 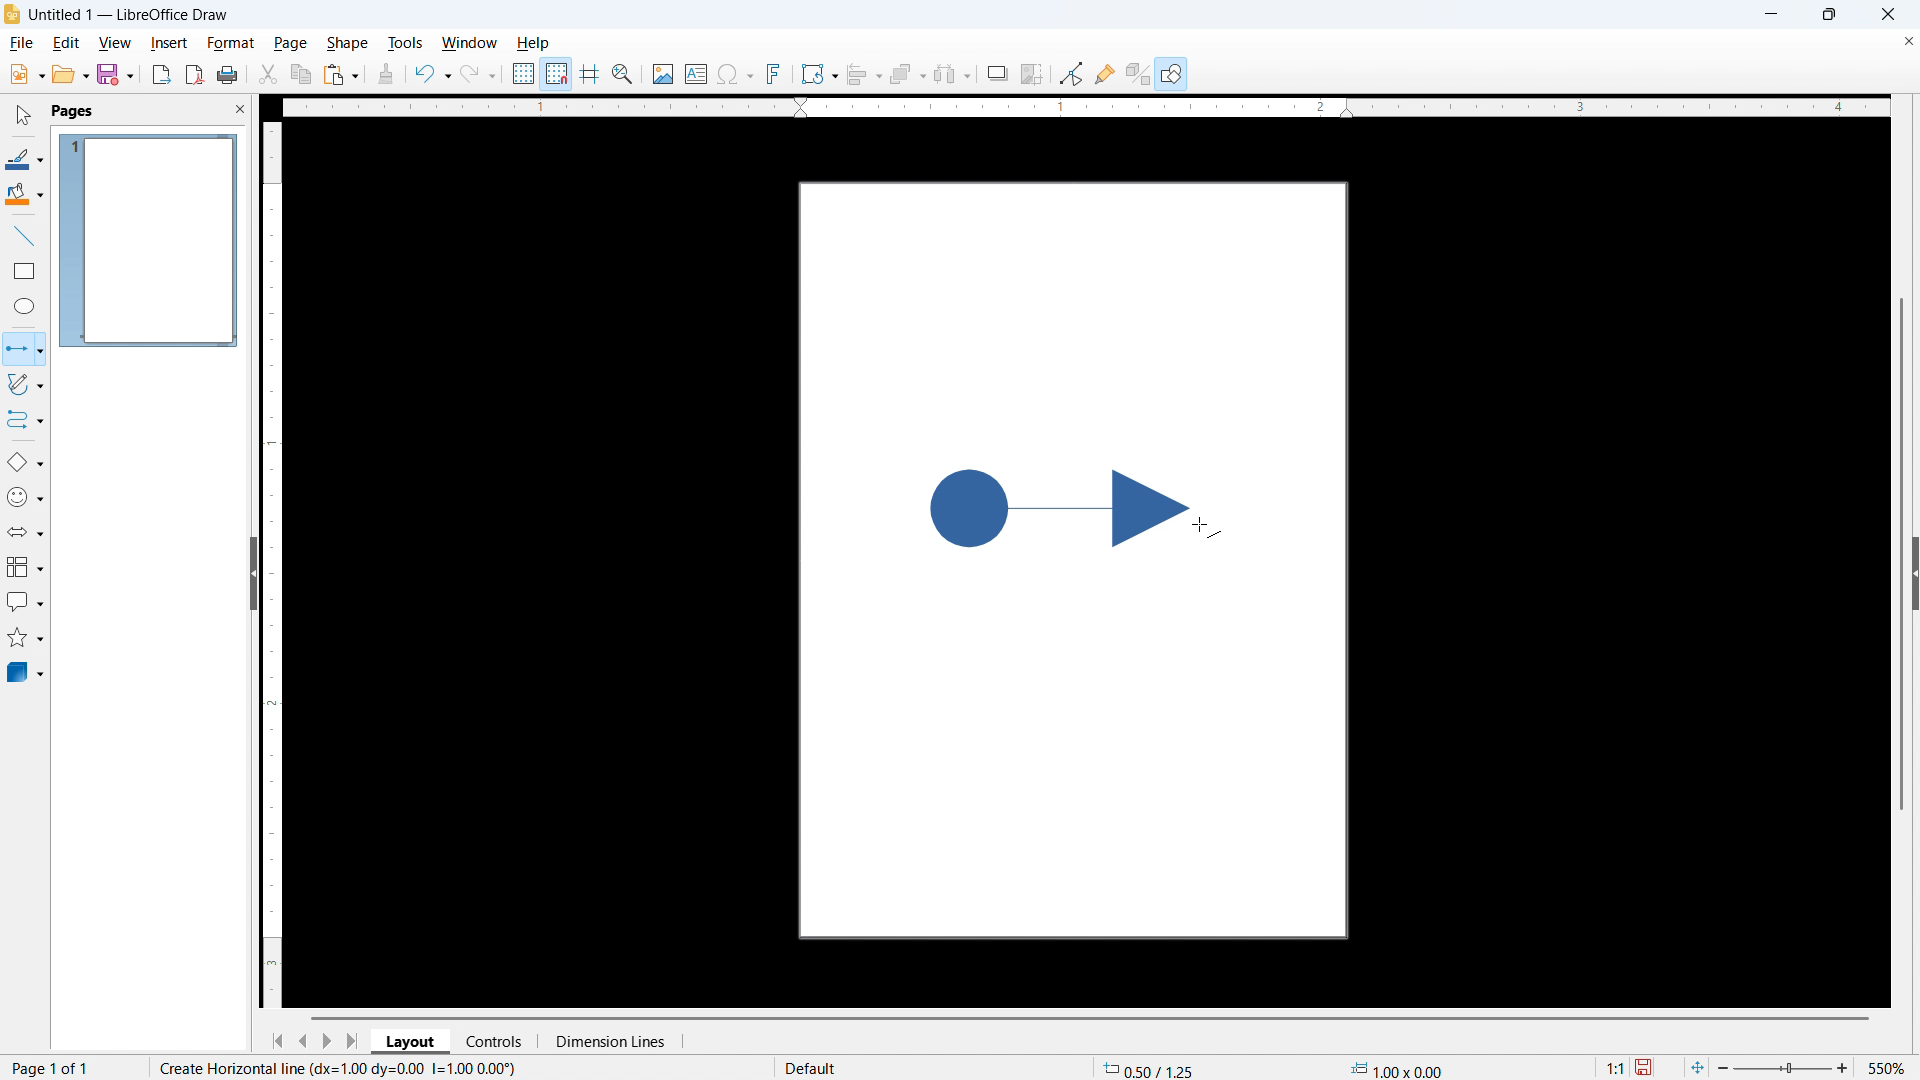 What do you see at coordinates (302, 1041) in the screenshot?
I see `Previous page ` at bounding box center [302, 1041].